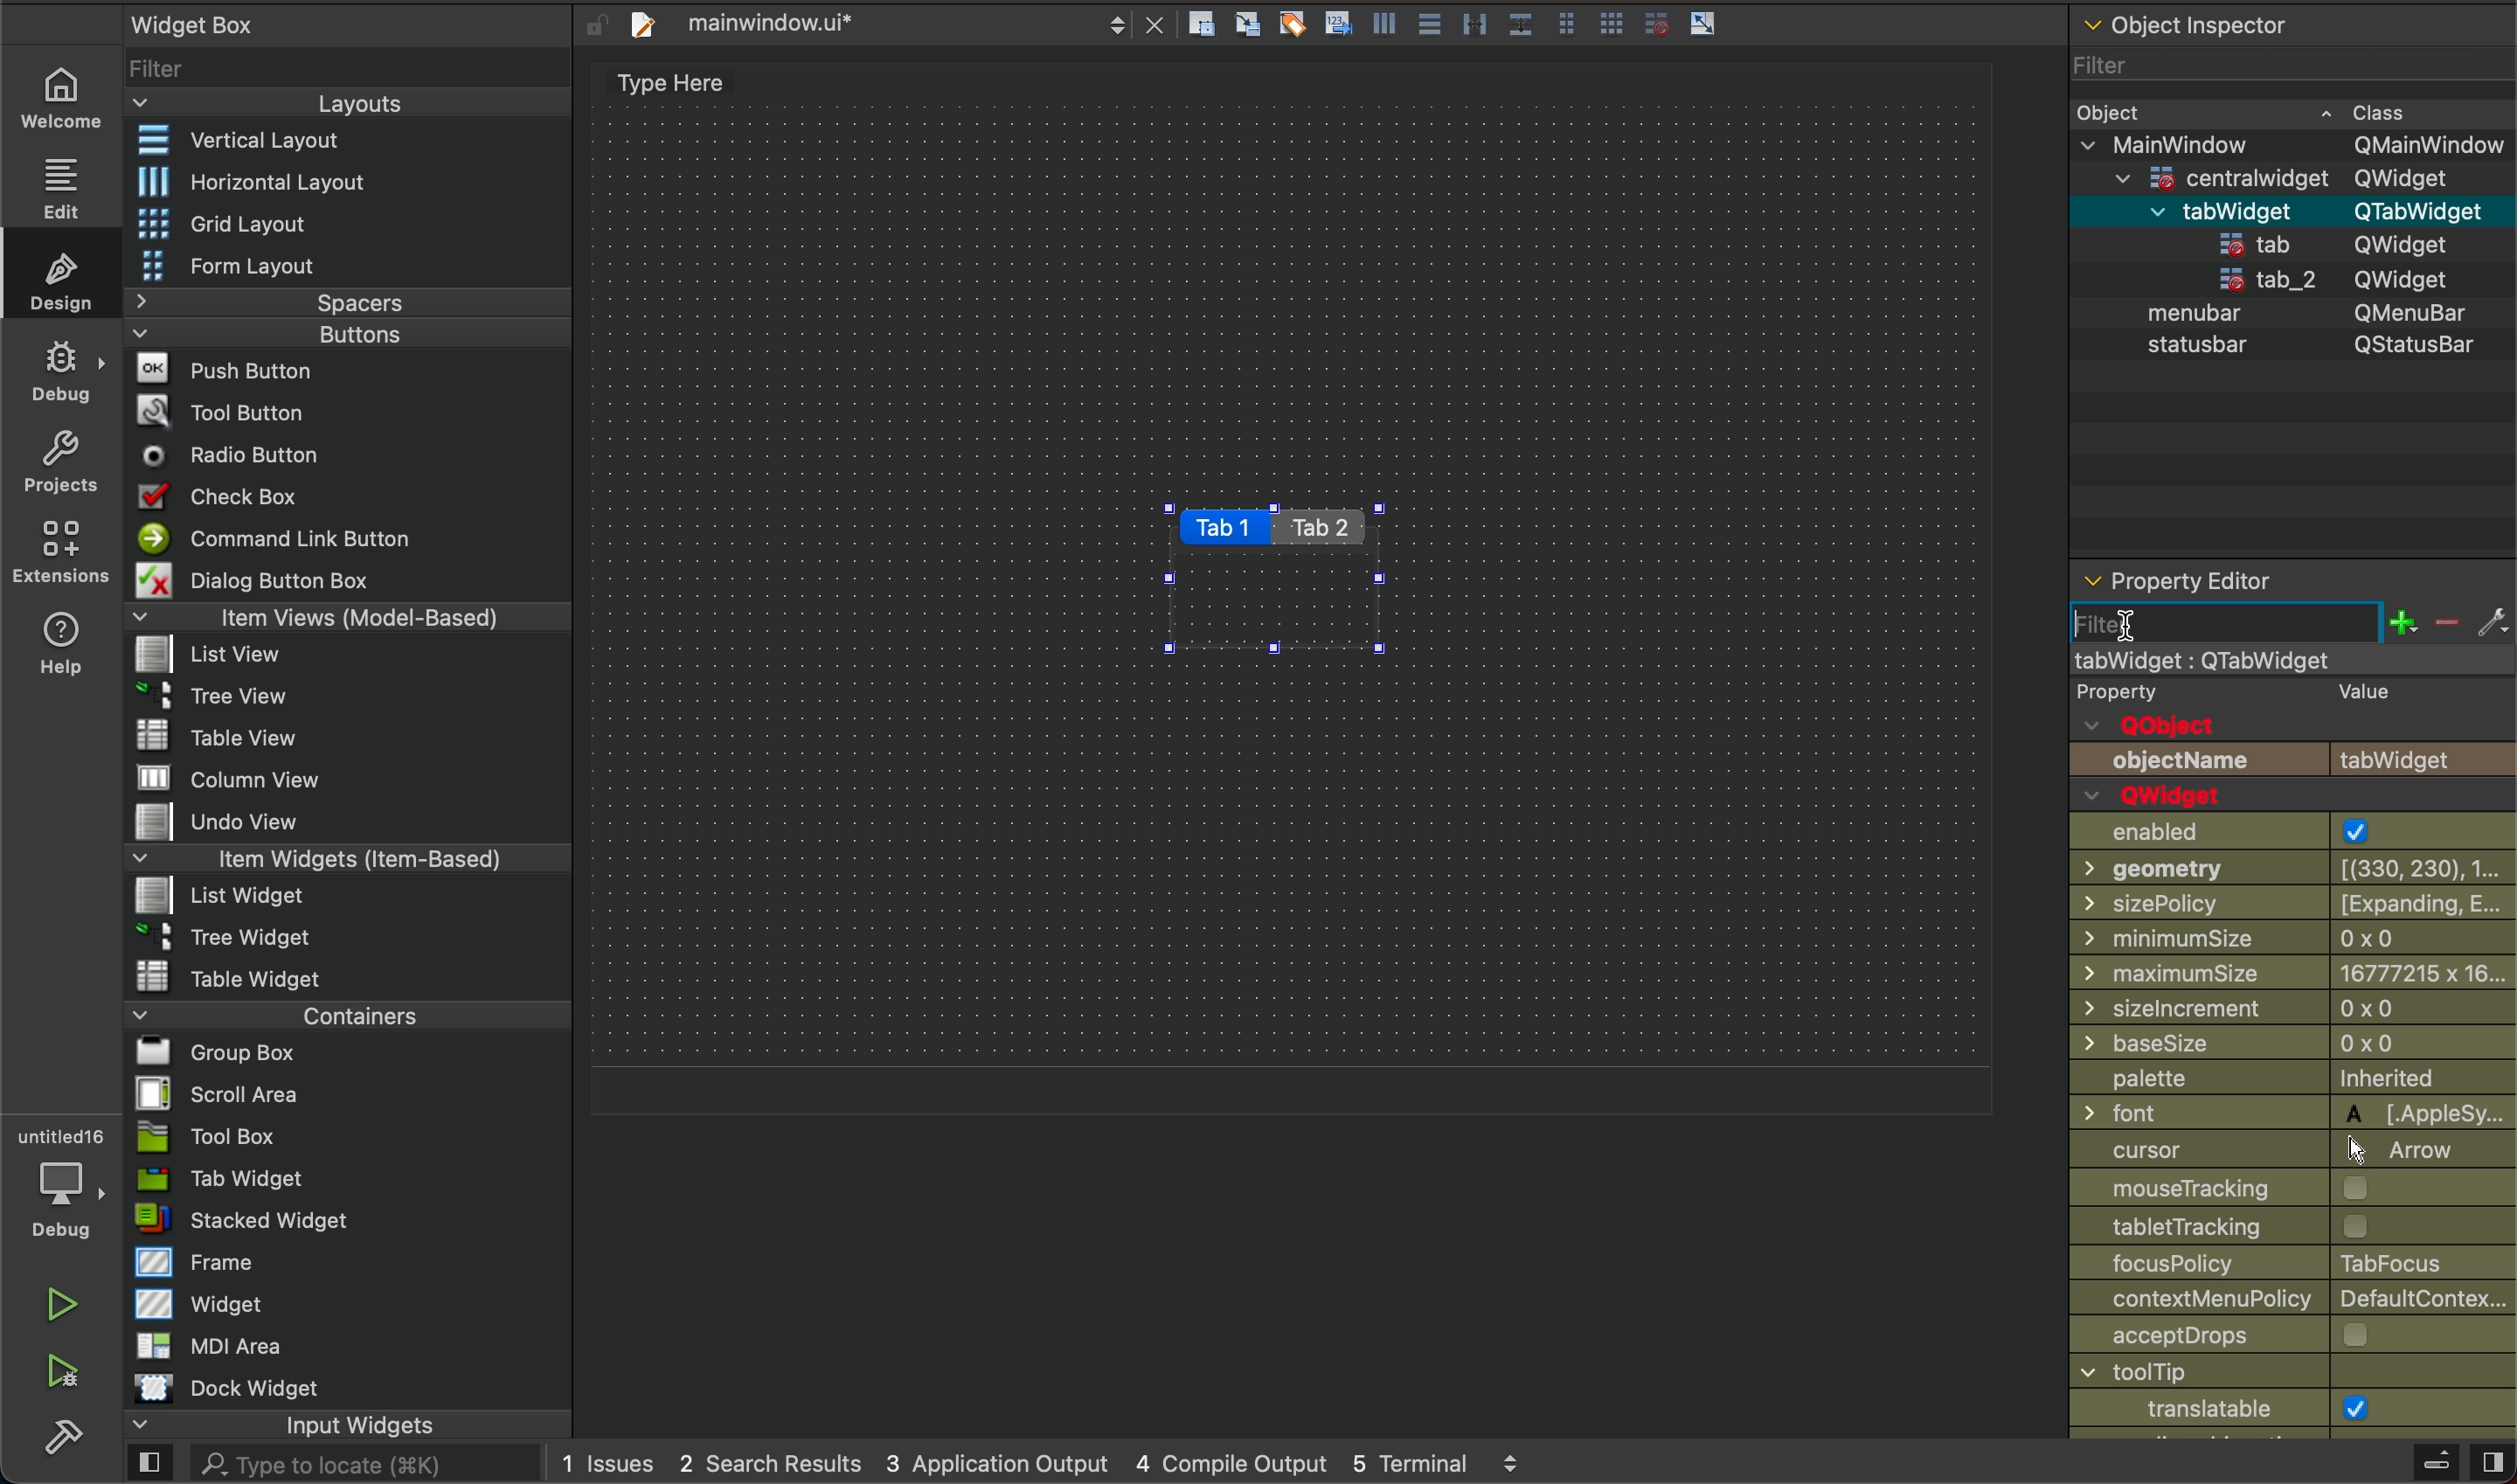  I want to click on Scroll Area, so click(224, 1092).